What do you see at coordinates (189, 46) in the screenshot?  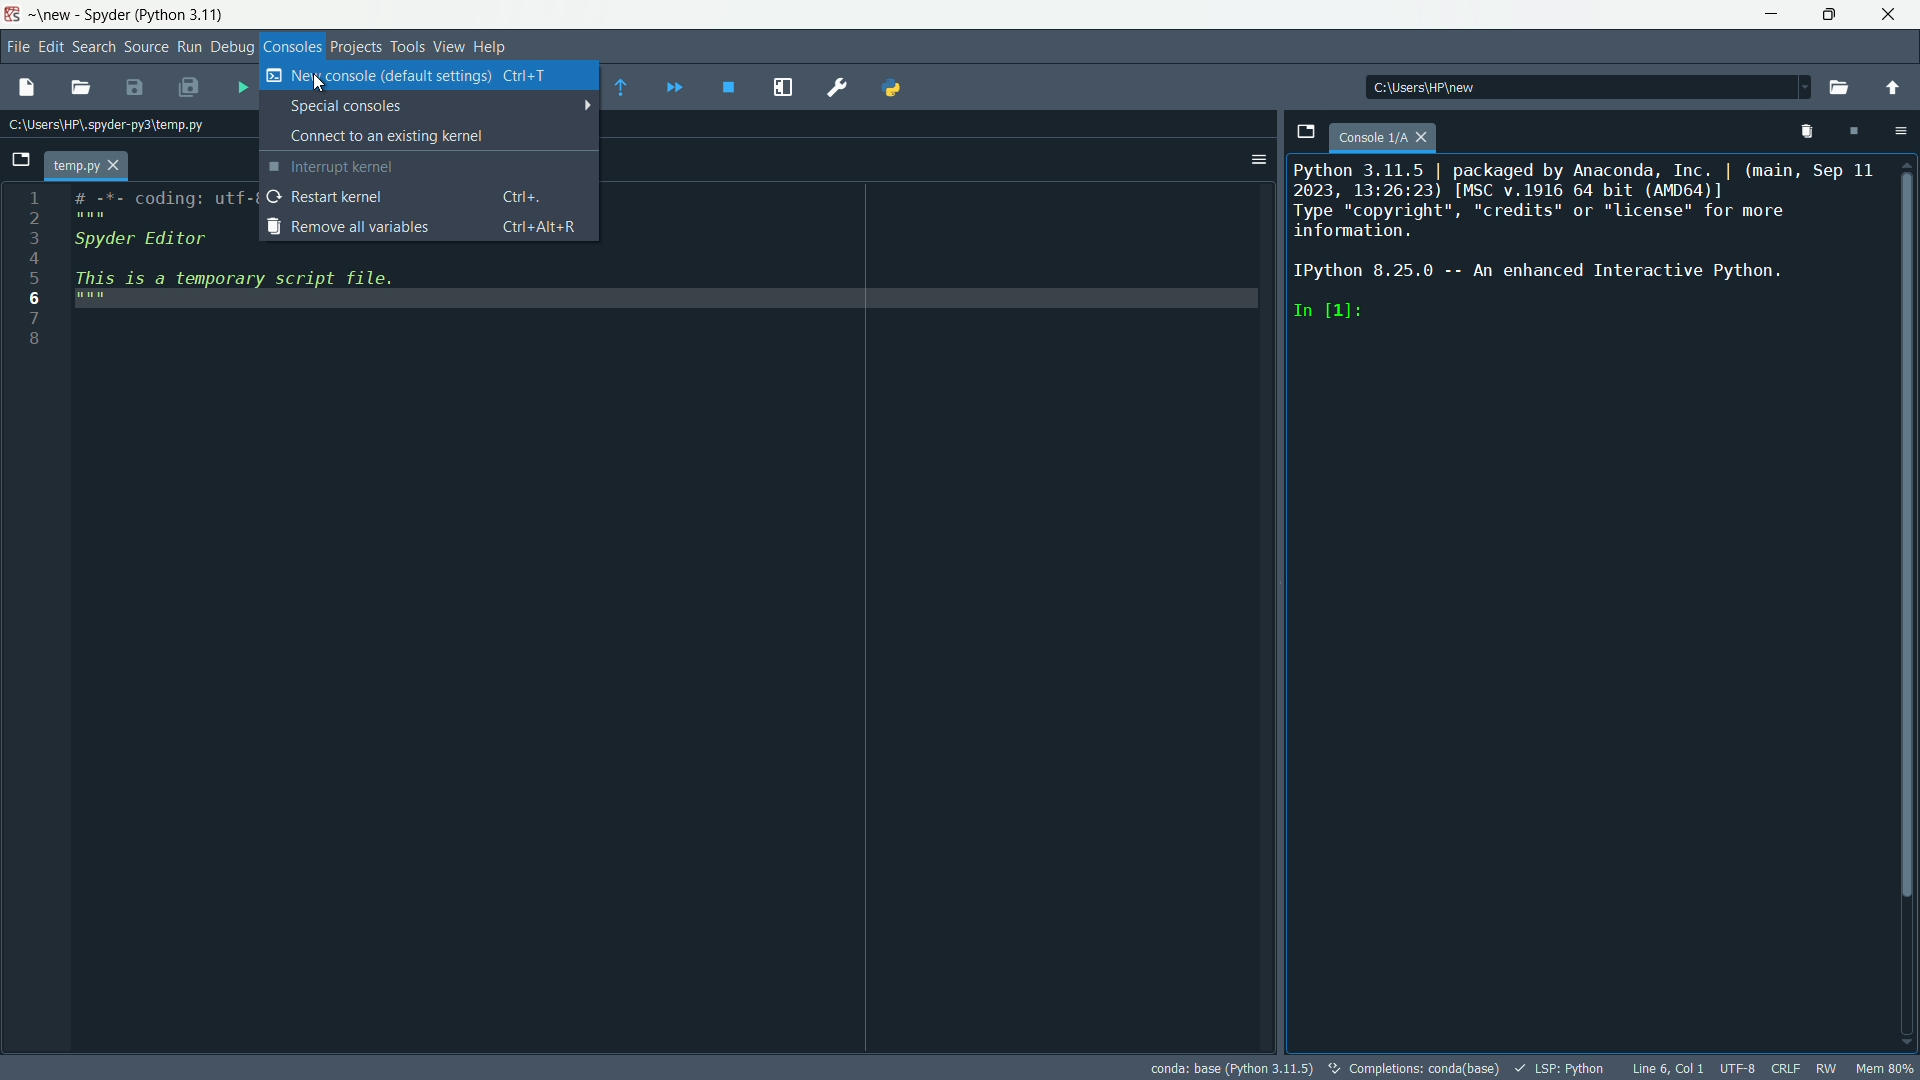 I see `run menu` at bounding box center [189, 46].